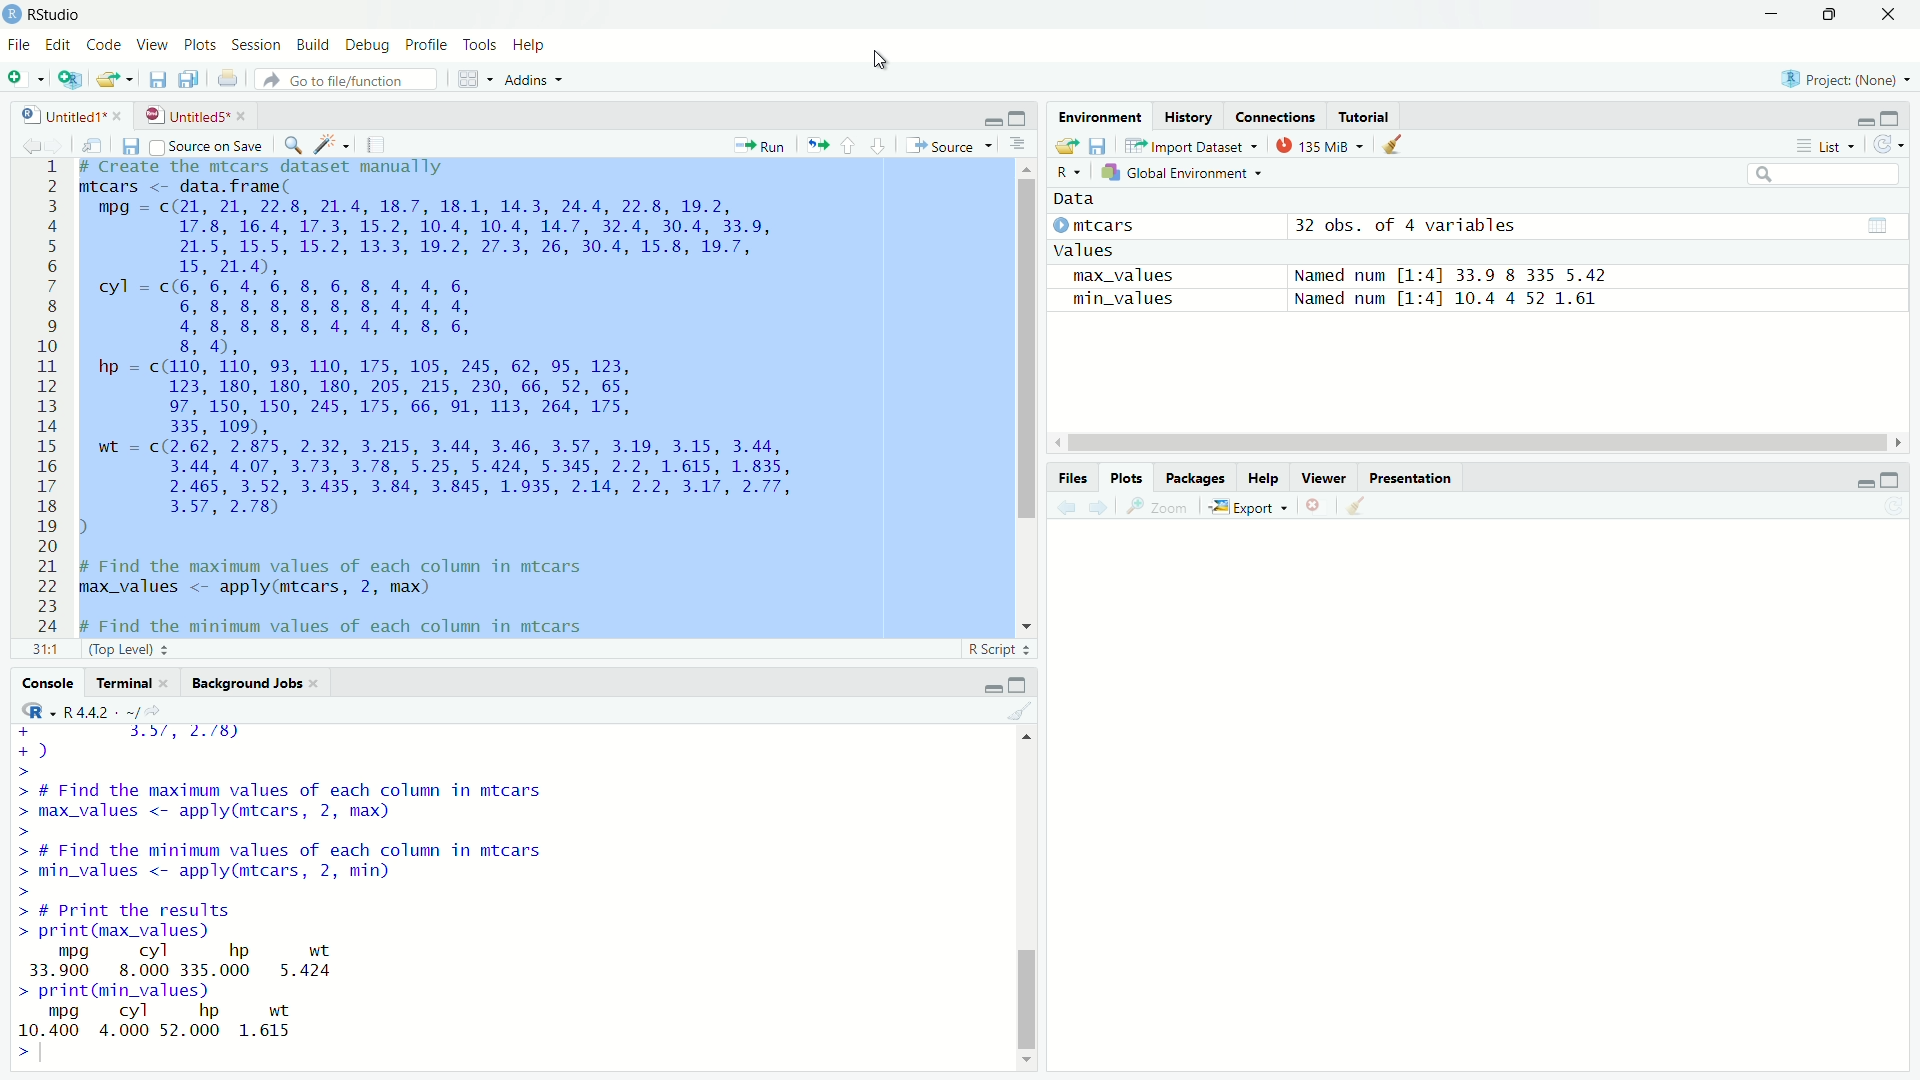  Describe the element at coordinates (1122, 474) in the screenshot. I see `Plots` at that location.